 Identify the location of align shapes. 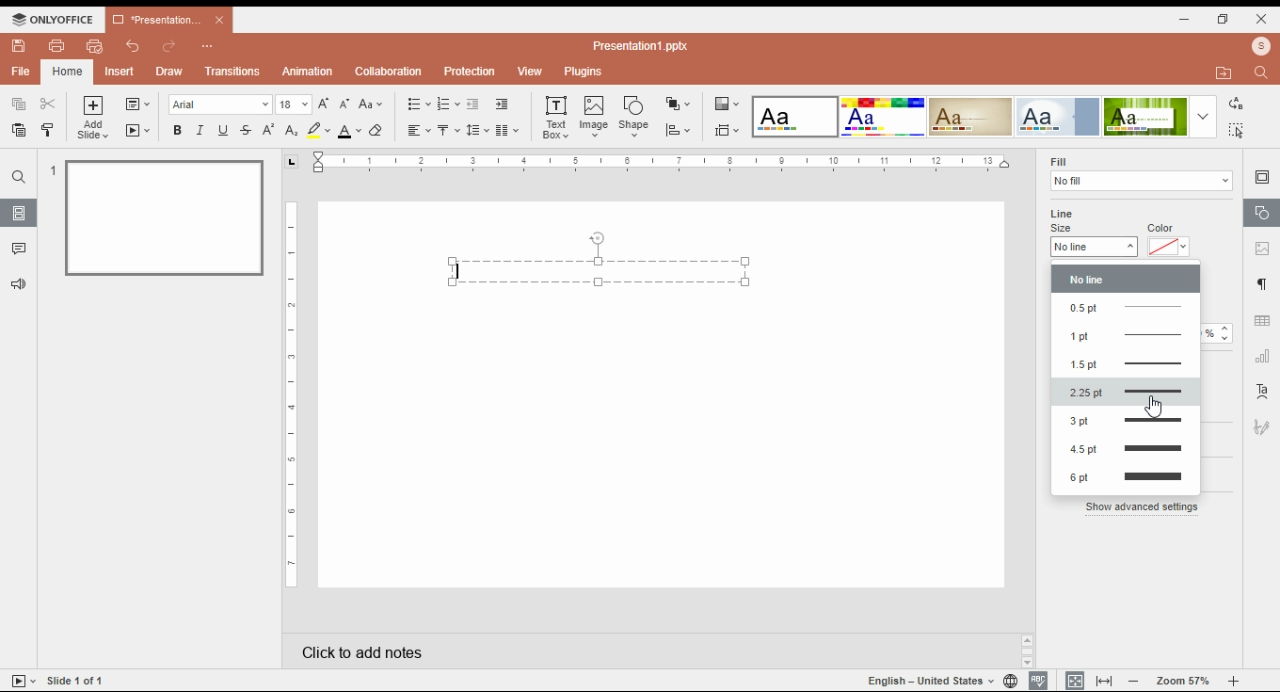
(678, 132).